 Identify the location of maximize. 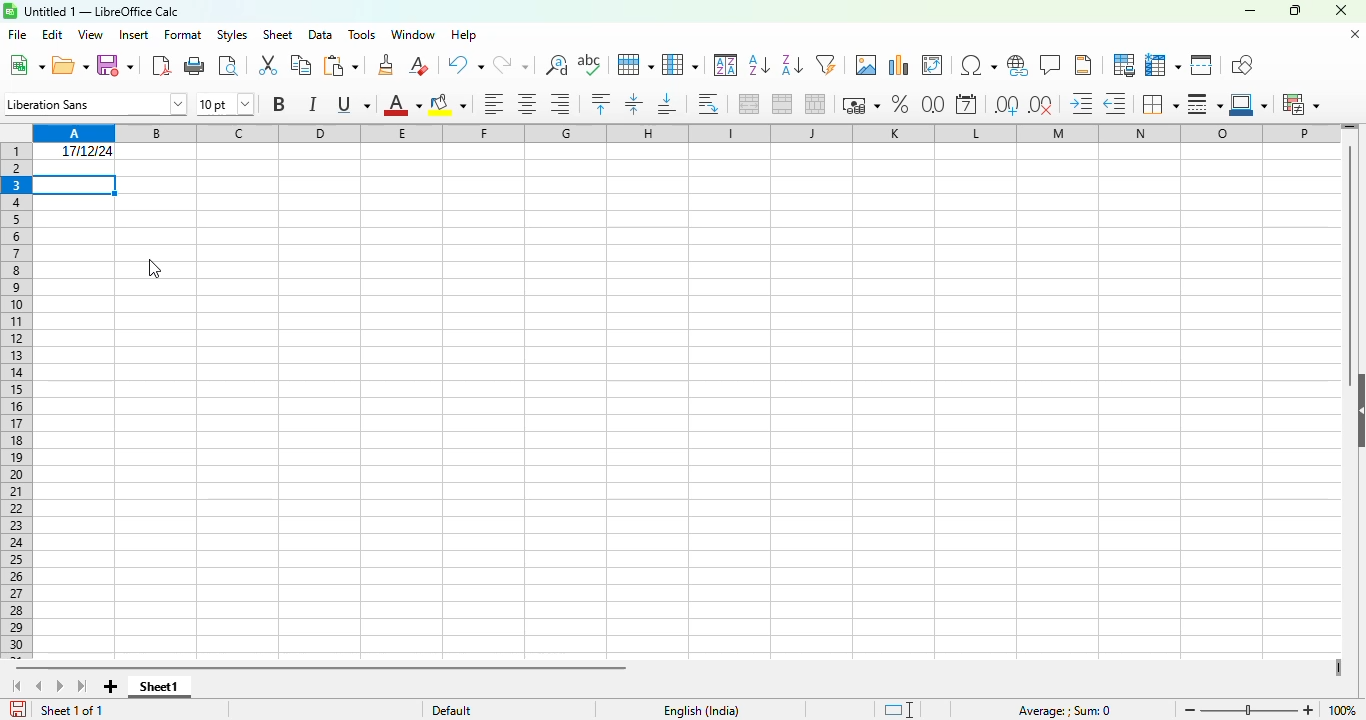
(1296, 10).